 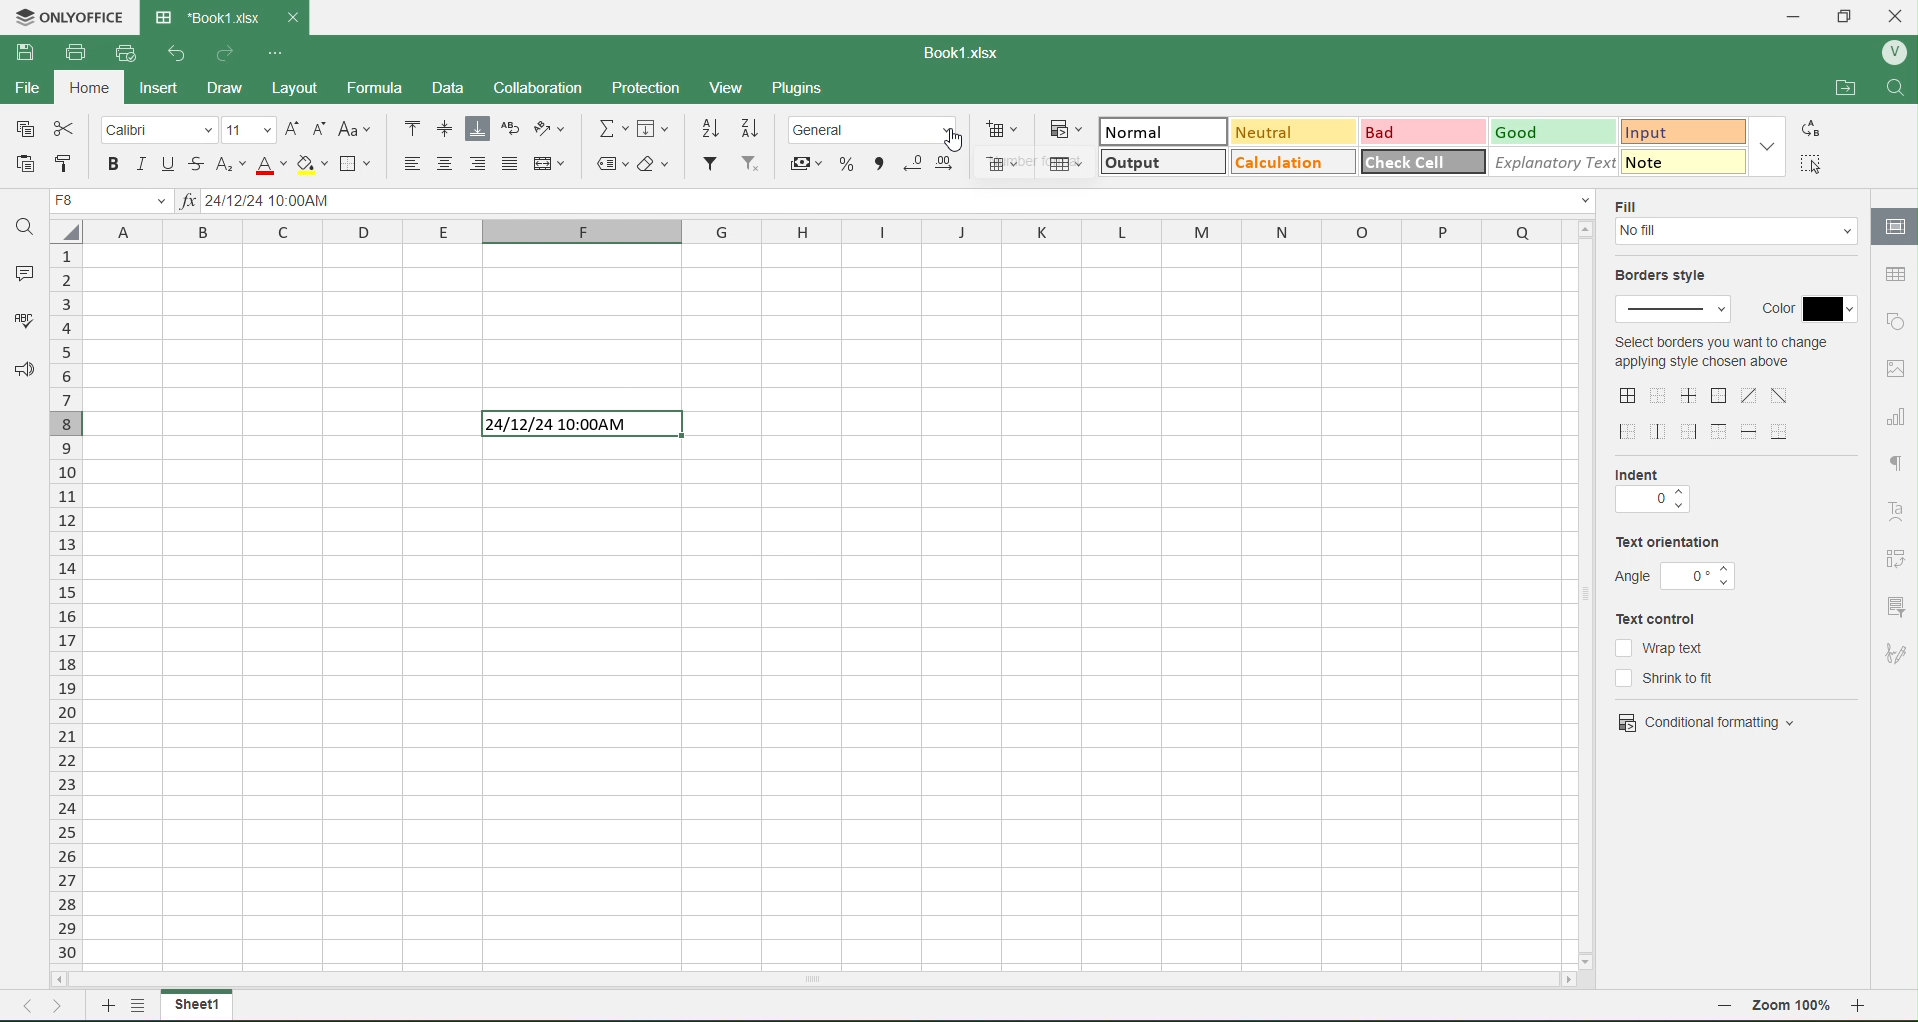 What do you see at coordinates (1629, 396) in the screenshot?
I see `all border` at bounding box center [1629, 396].